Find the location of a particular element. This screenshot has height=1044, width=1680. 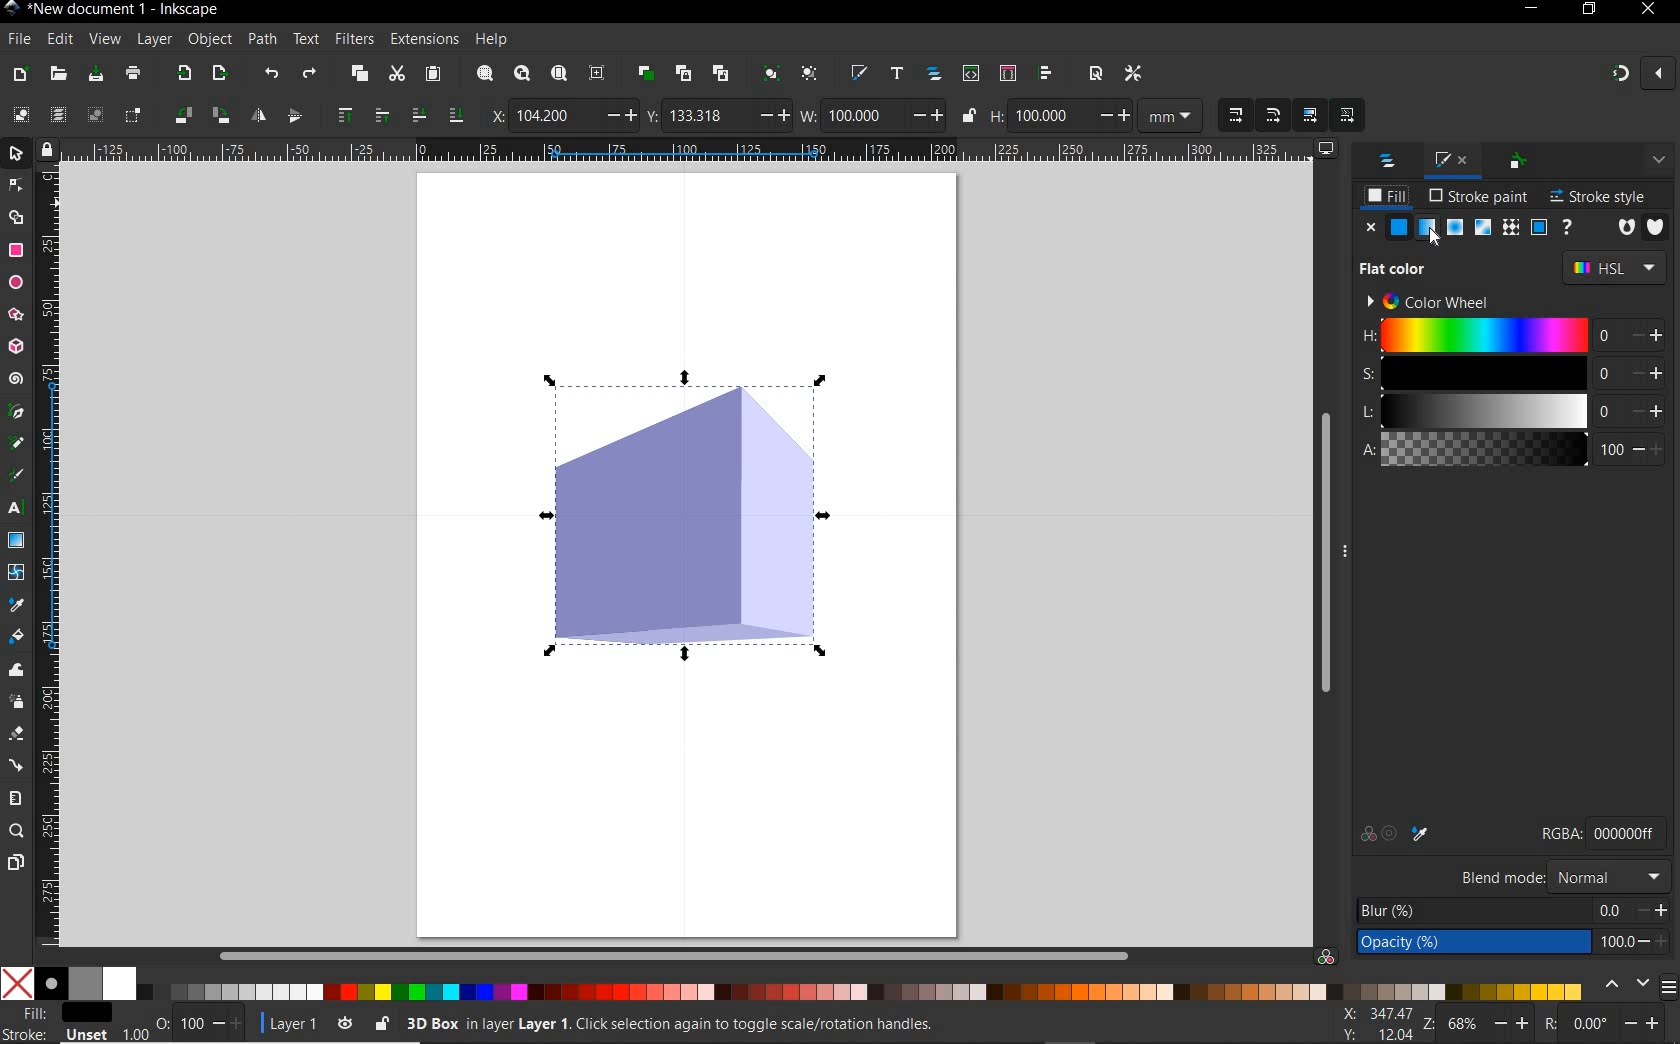

0 is located at coordinates (1593, 1023).